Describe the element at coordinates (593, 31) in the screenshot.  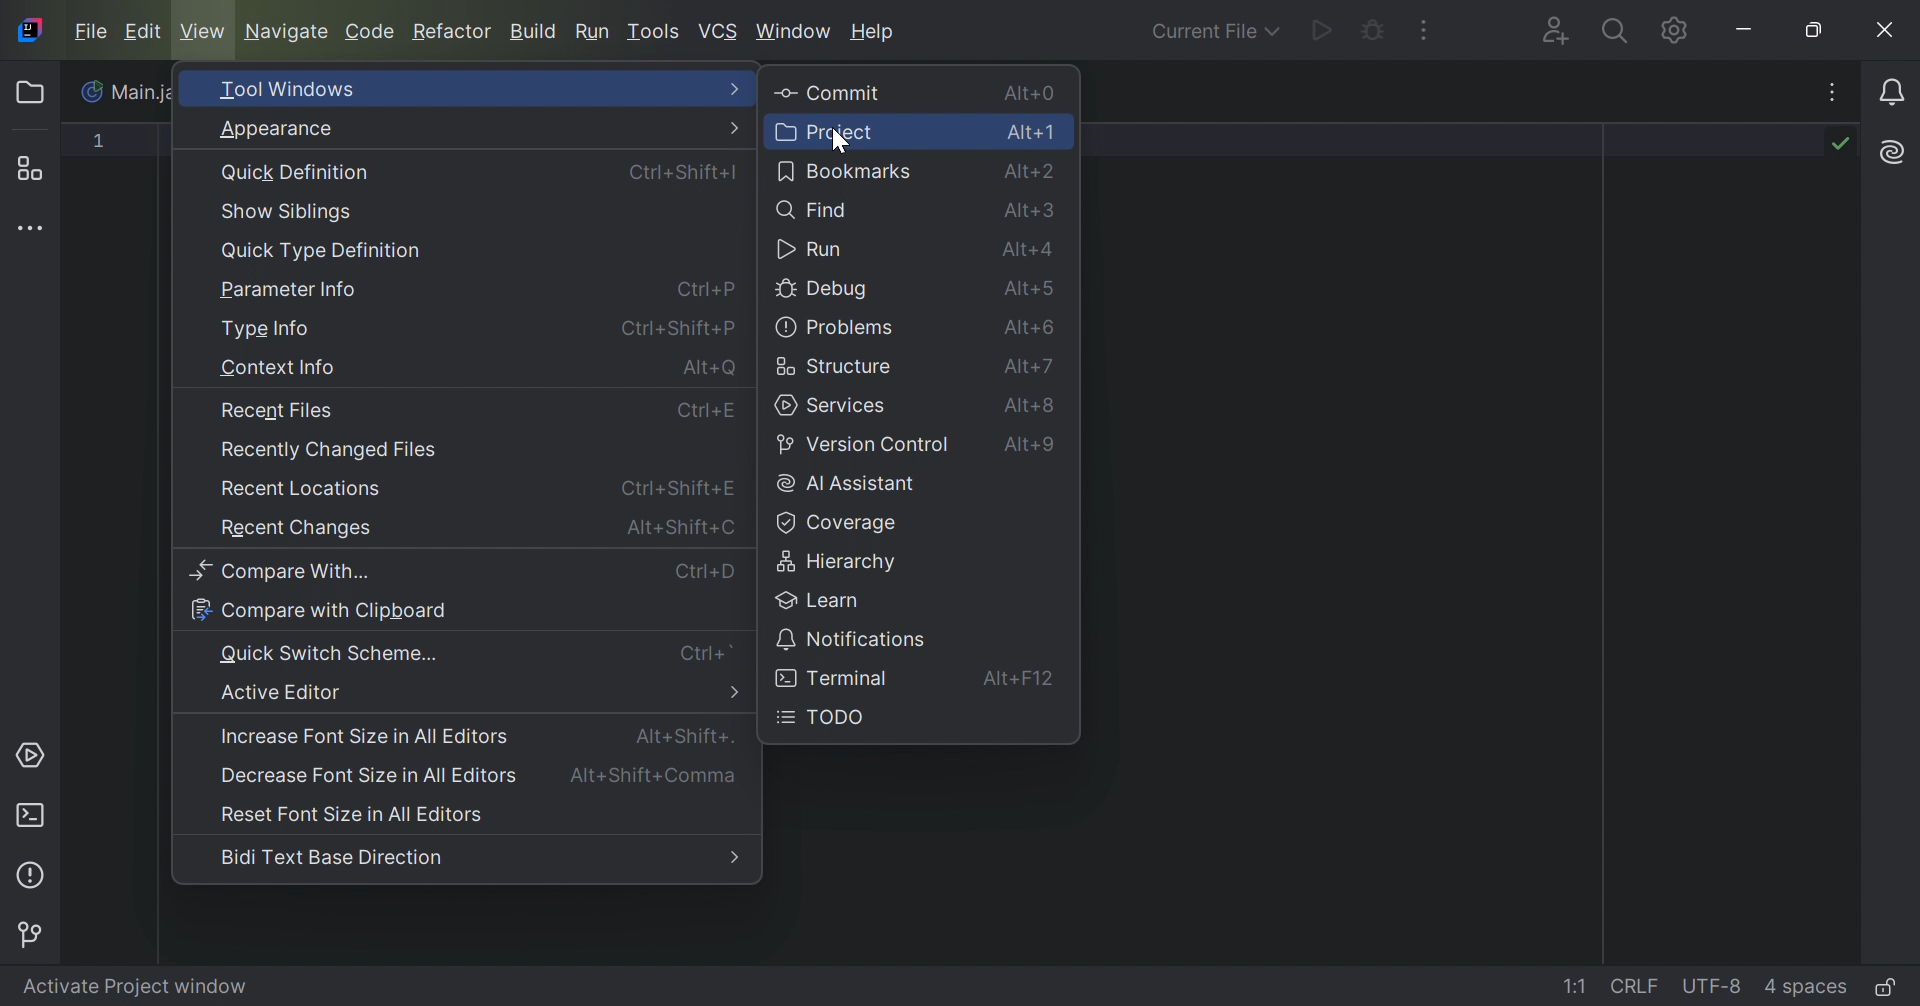
I see `Run` at that location.